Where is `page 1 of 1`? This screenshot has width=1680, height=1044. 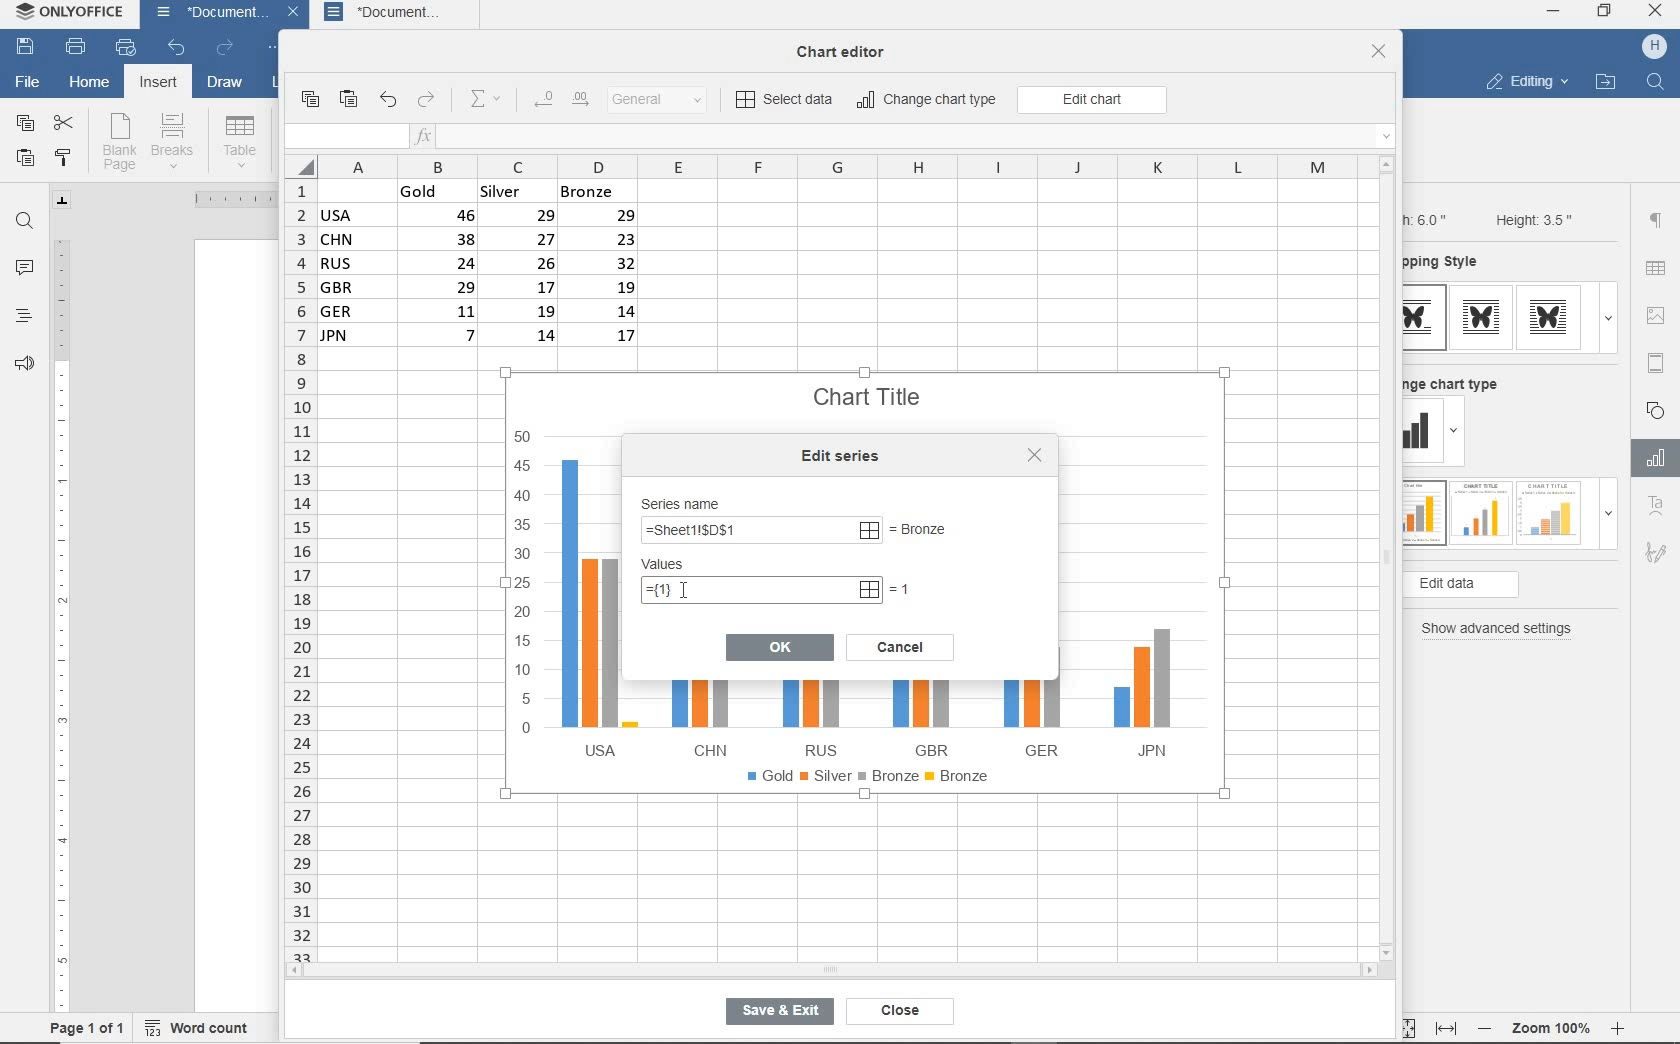 page 1 of 1 is located at coordinates (88, 1027).